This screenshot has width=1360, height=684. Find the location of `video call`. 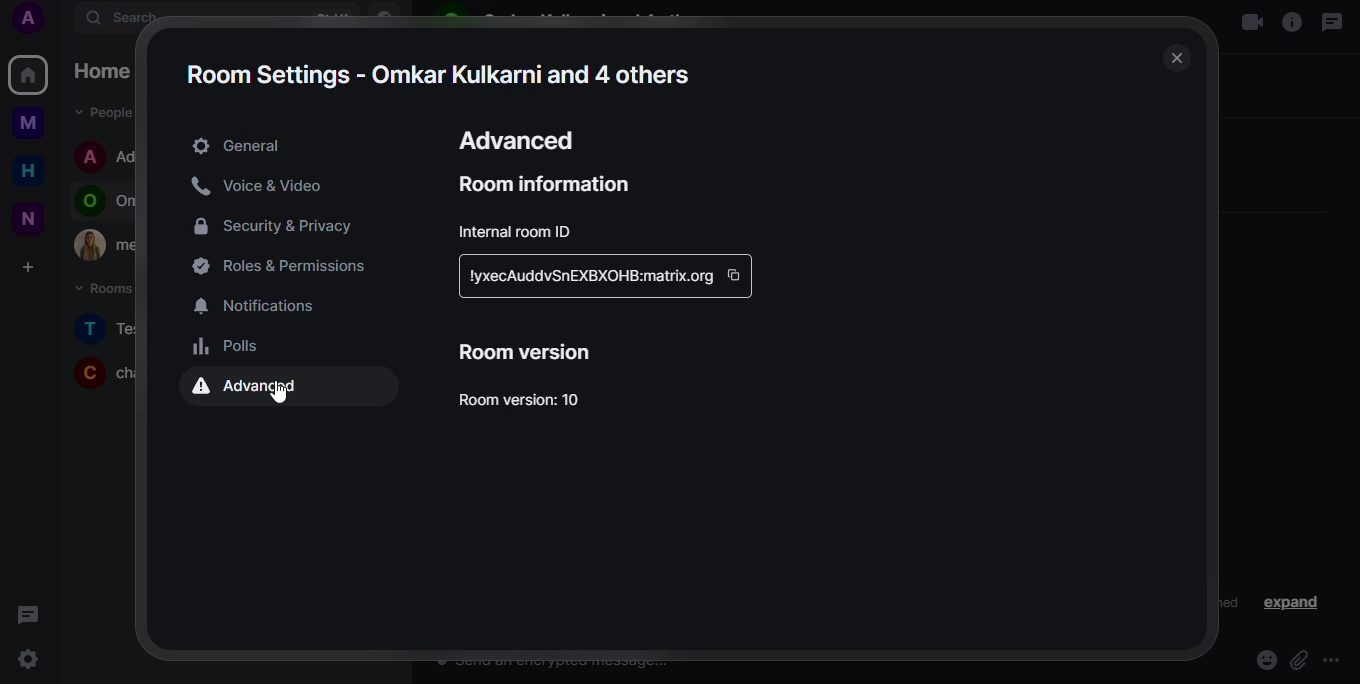

video call is located at coordinates (1250, 24).